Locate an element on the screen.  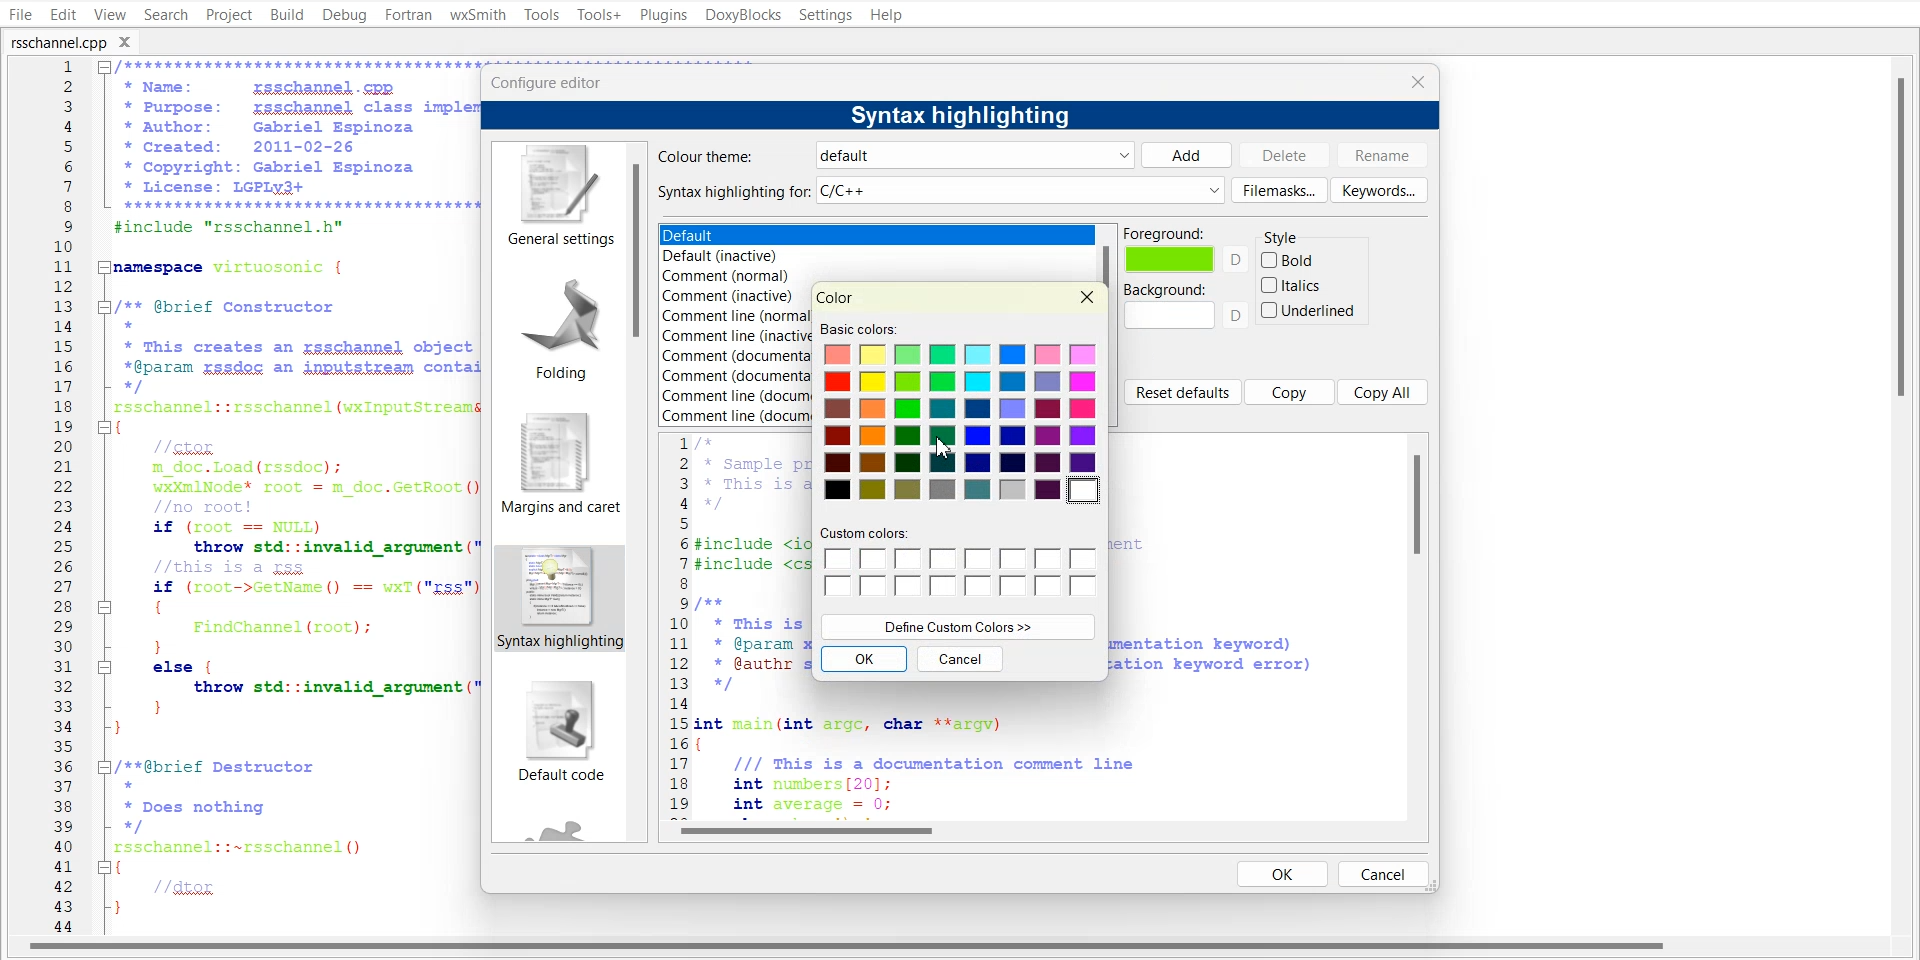
Configure editor is located at coordinates (555, 81).